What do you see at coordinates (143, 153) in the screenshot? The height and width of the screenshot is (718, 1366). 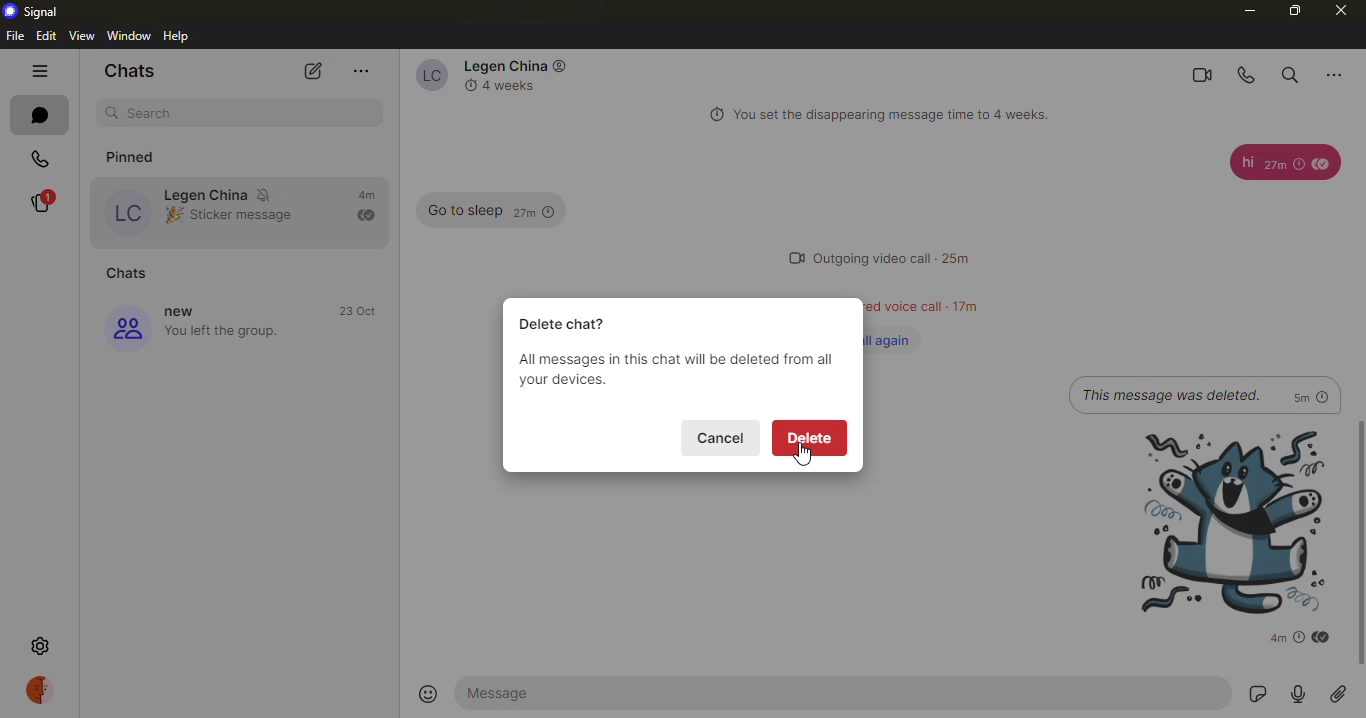 I see `pinned` at bounding box center [143, 153].